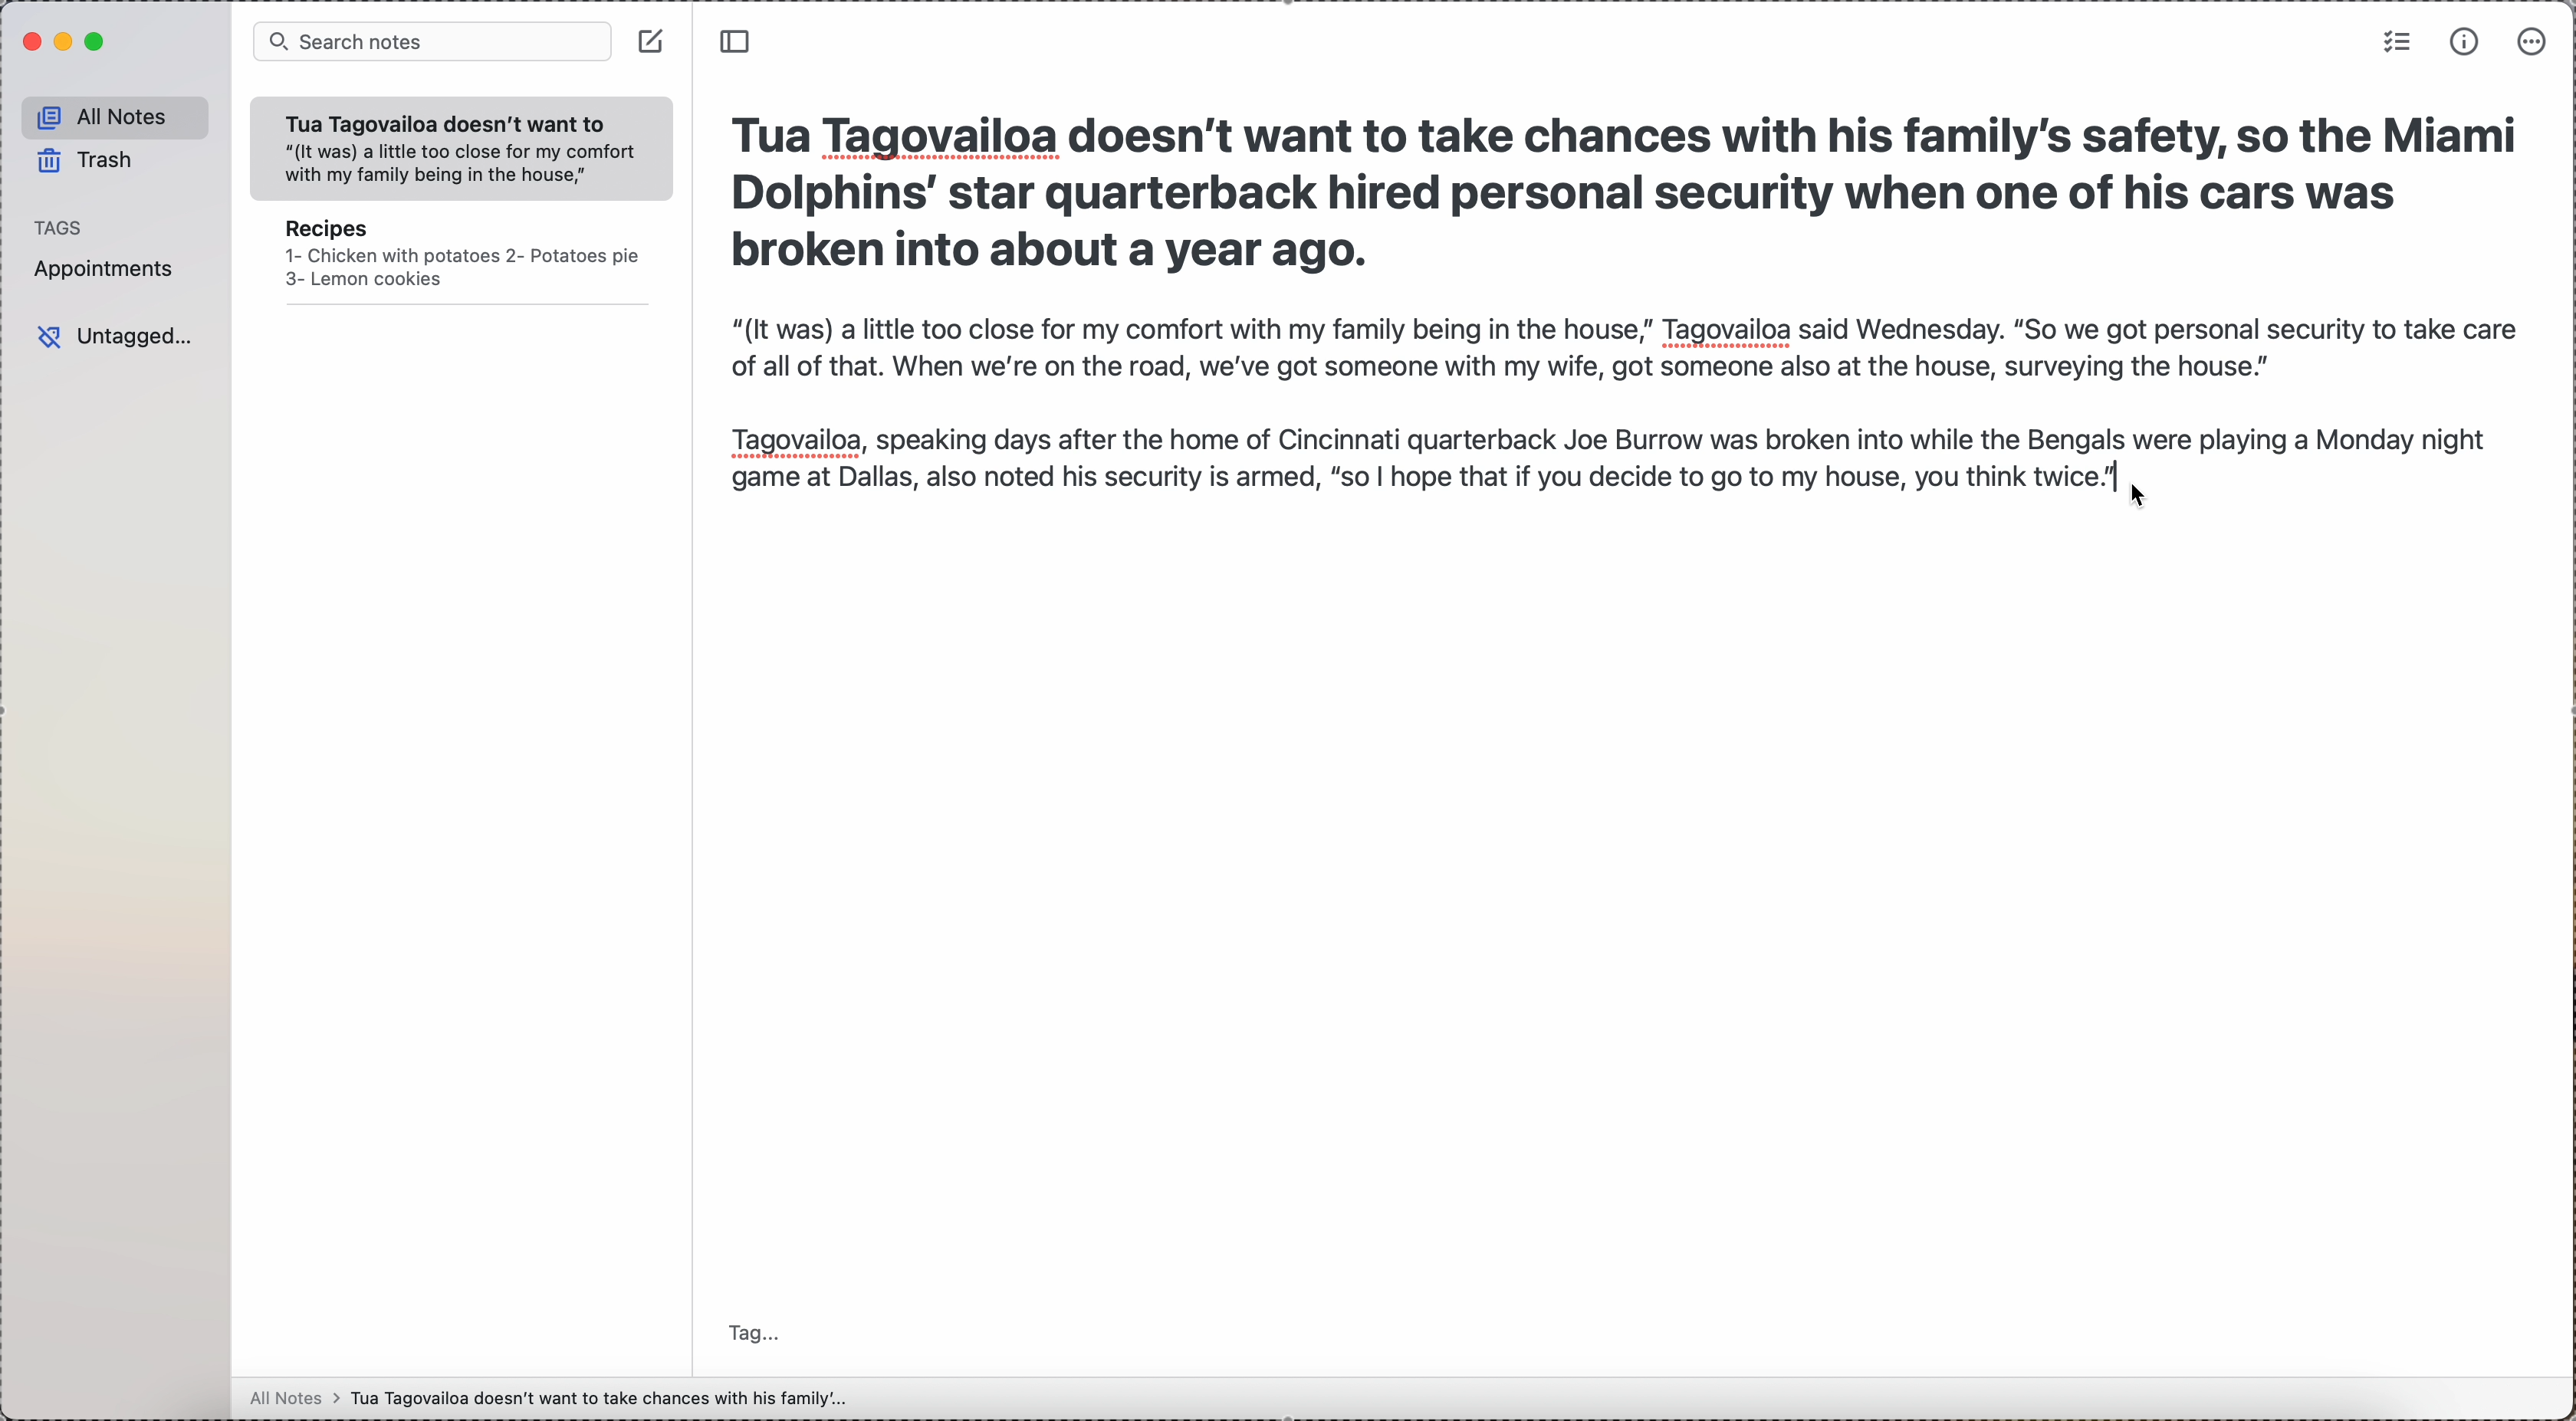 Image resolution: width=2576 pixels, height=1421 pixels. Describe the element at coordinates (2465, 41) in the screenshot. I see `metrics` at that location.